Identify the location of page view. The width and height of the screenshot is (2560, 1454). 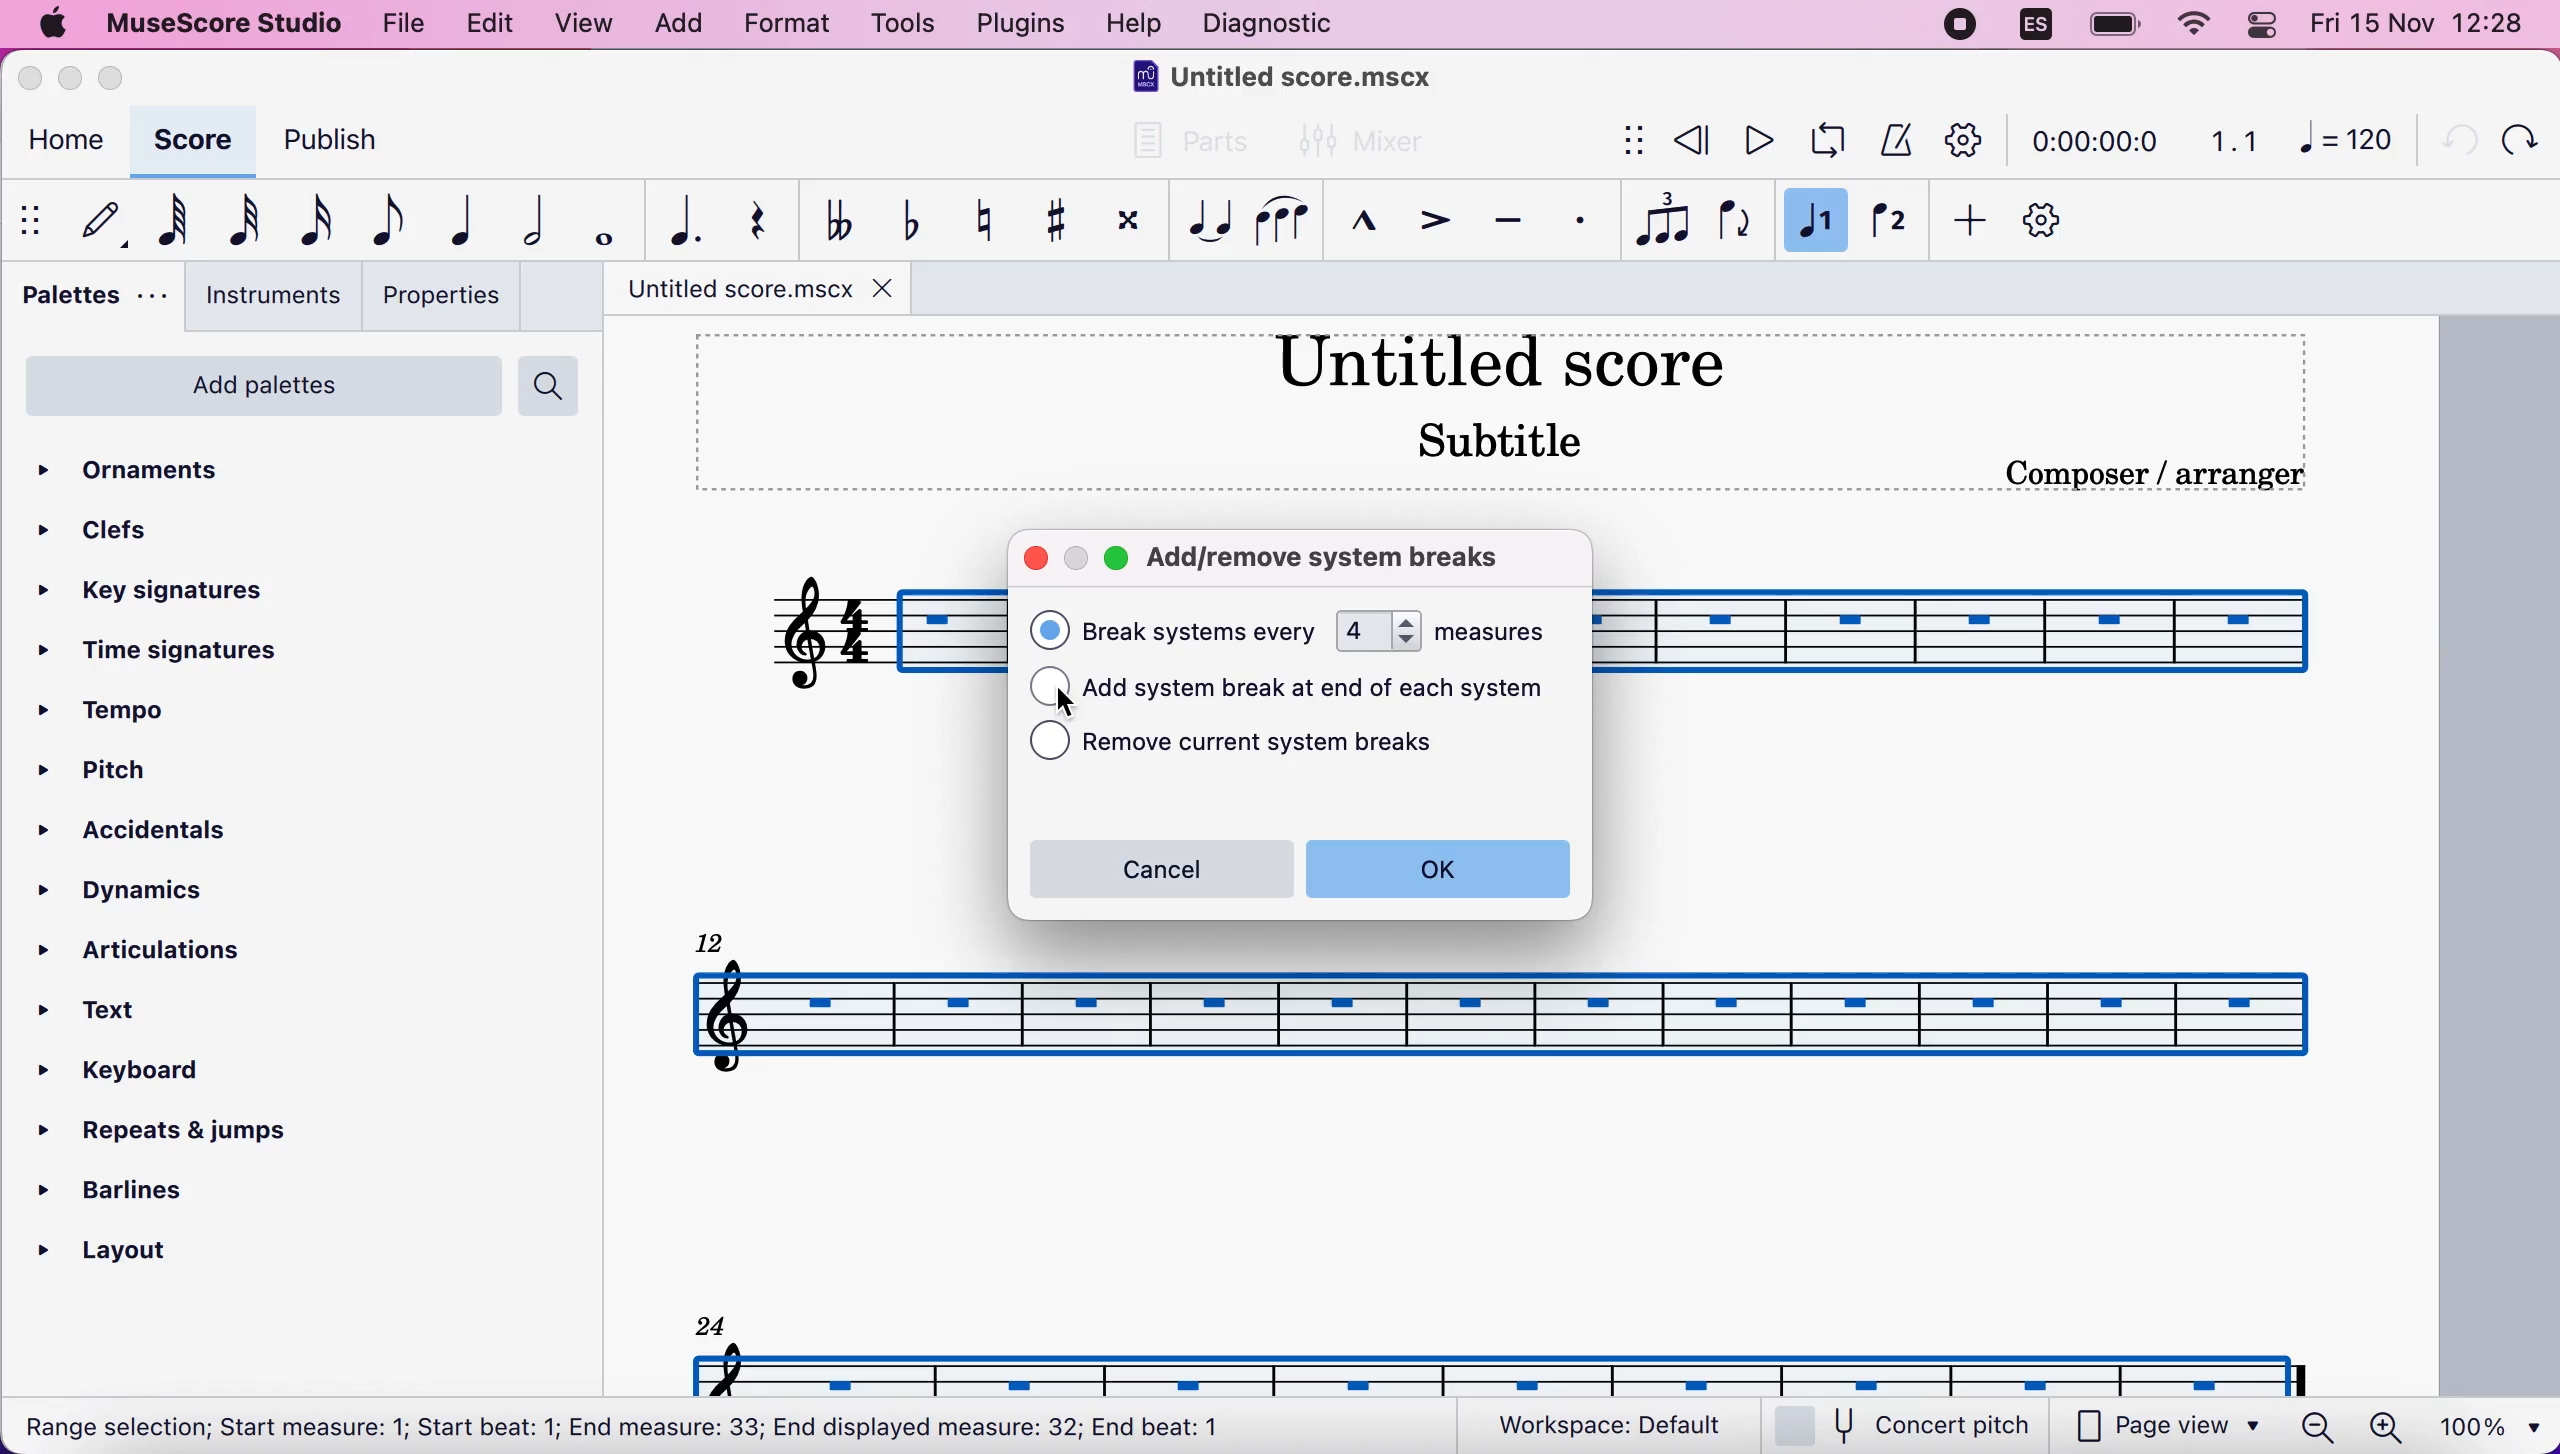
(2168, 1427).